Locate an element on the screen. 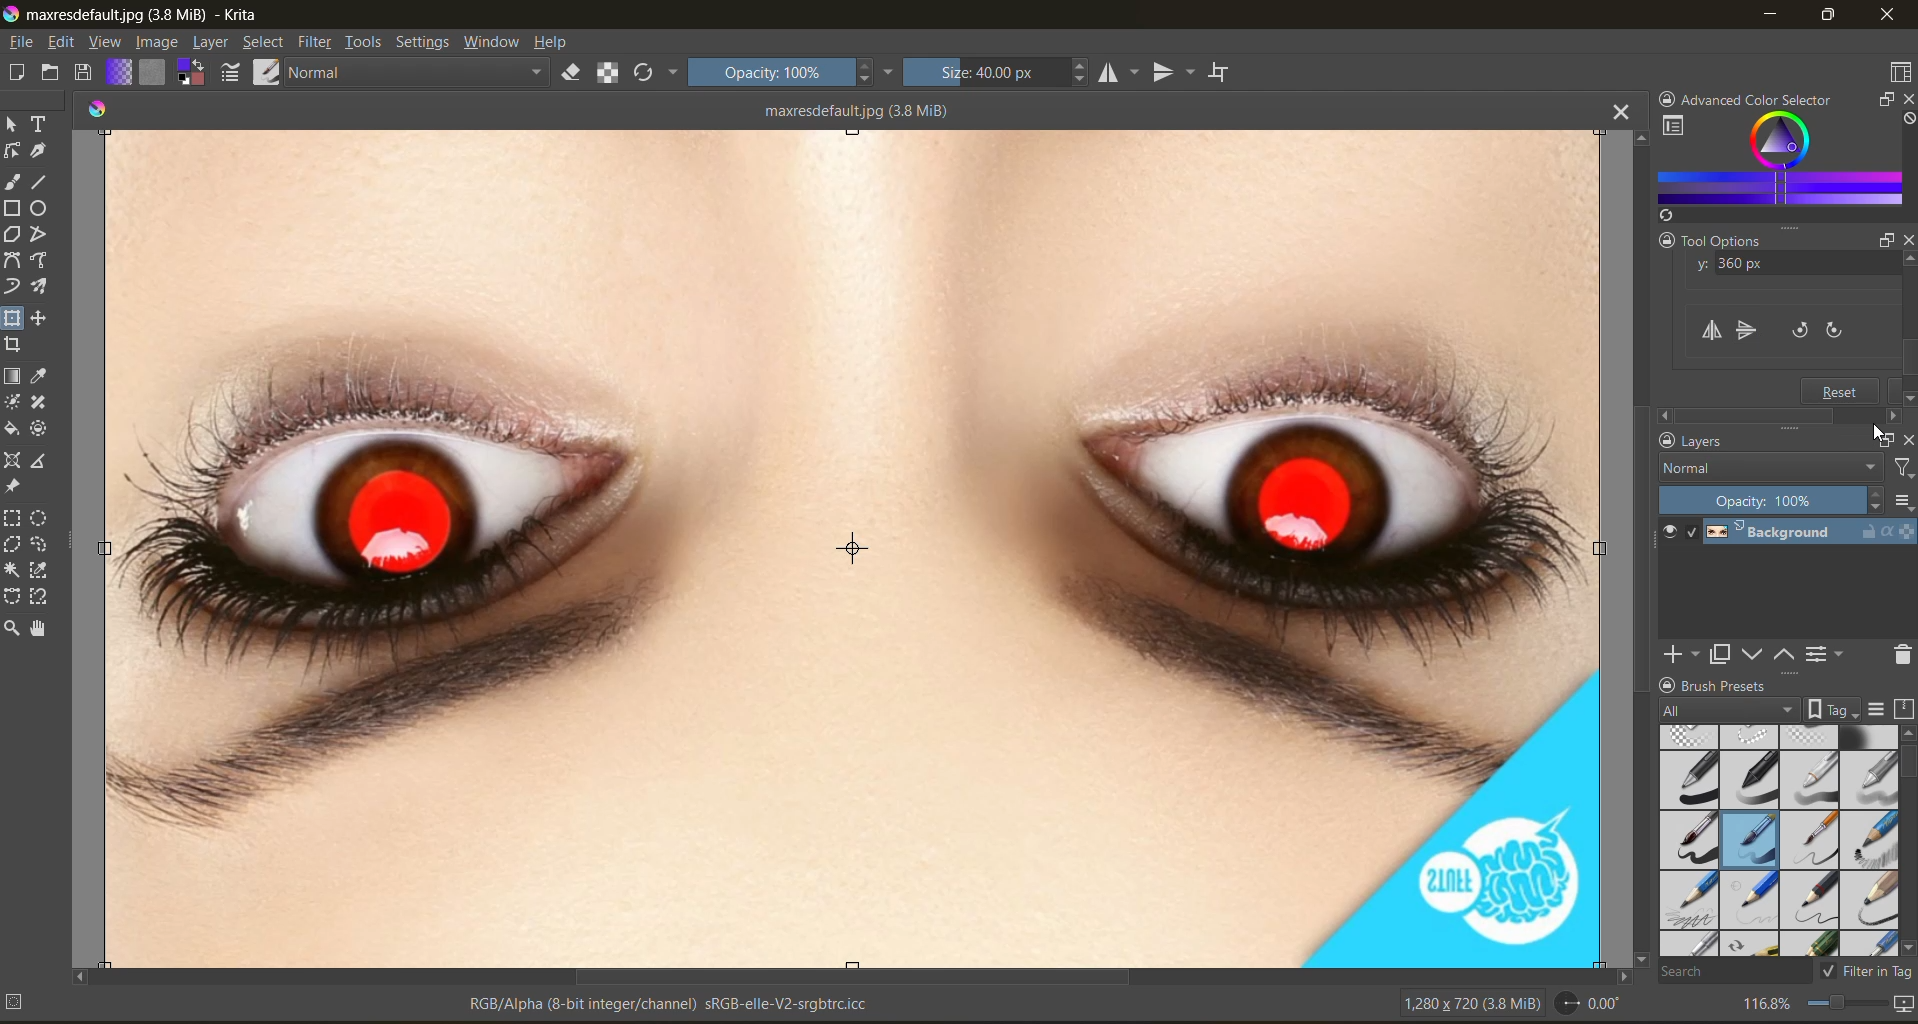 The width and height of the screenshot is (1918, 1024). fill patterns is located at coordinates (156, 73).